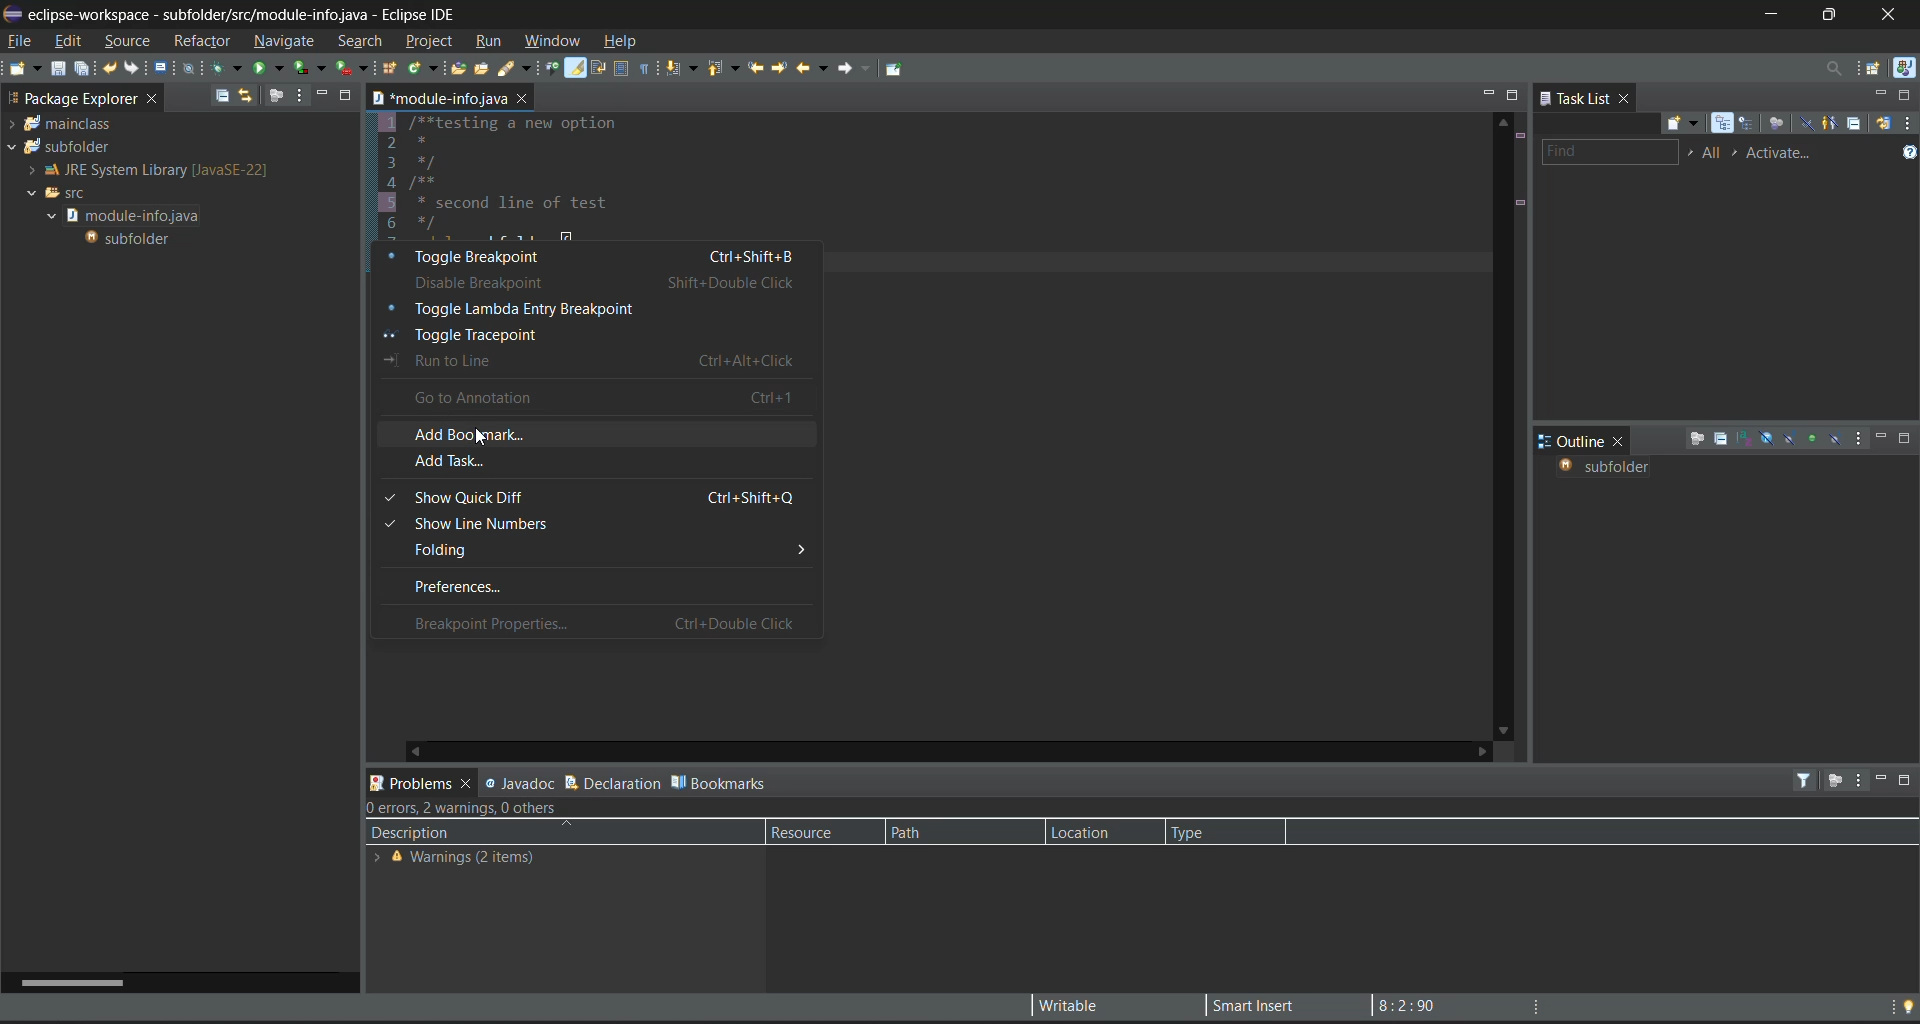 The image size is (1920, 1024). I want to click on maximize, so click(1906, 439).